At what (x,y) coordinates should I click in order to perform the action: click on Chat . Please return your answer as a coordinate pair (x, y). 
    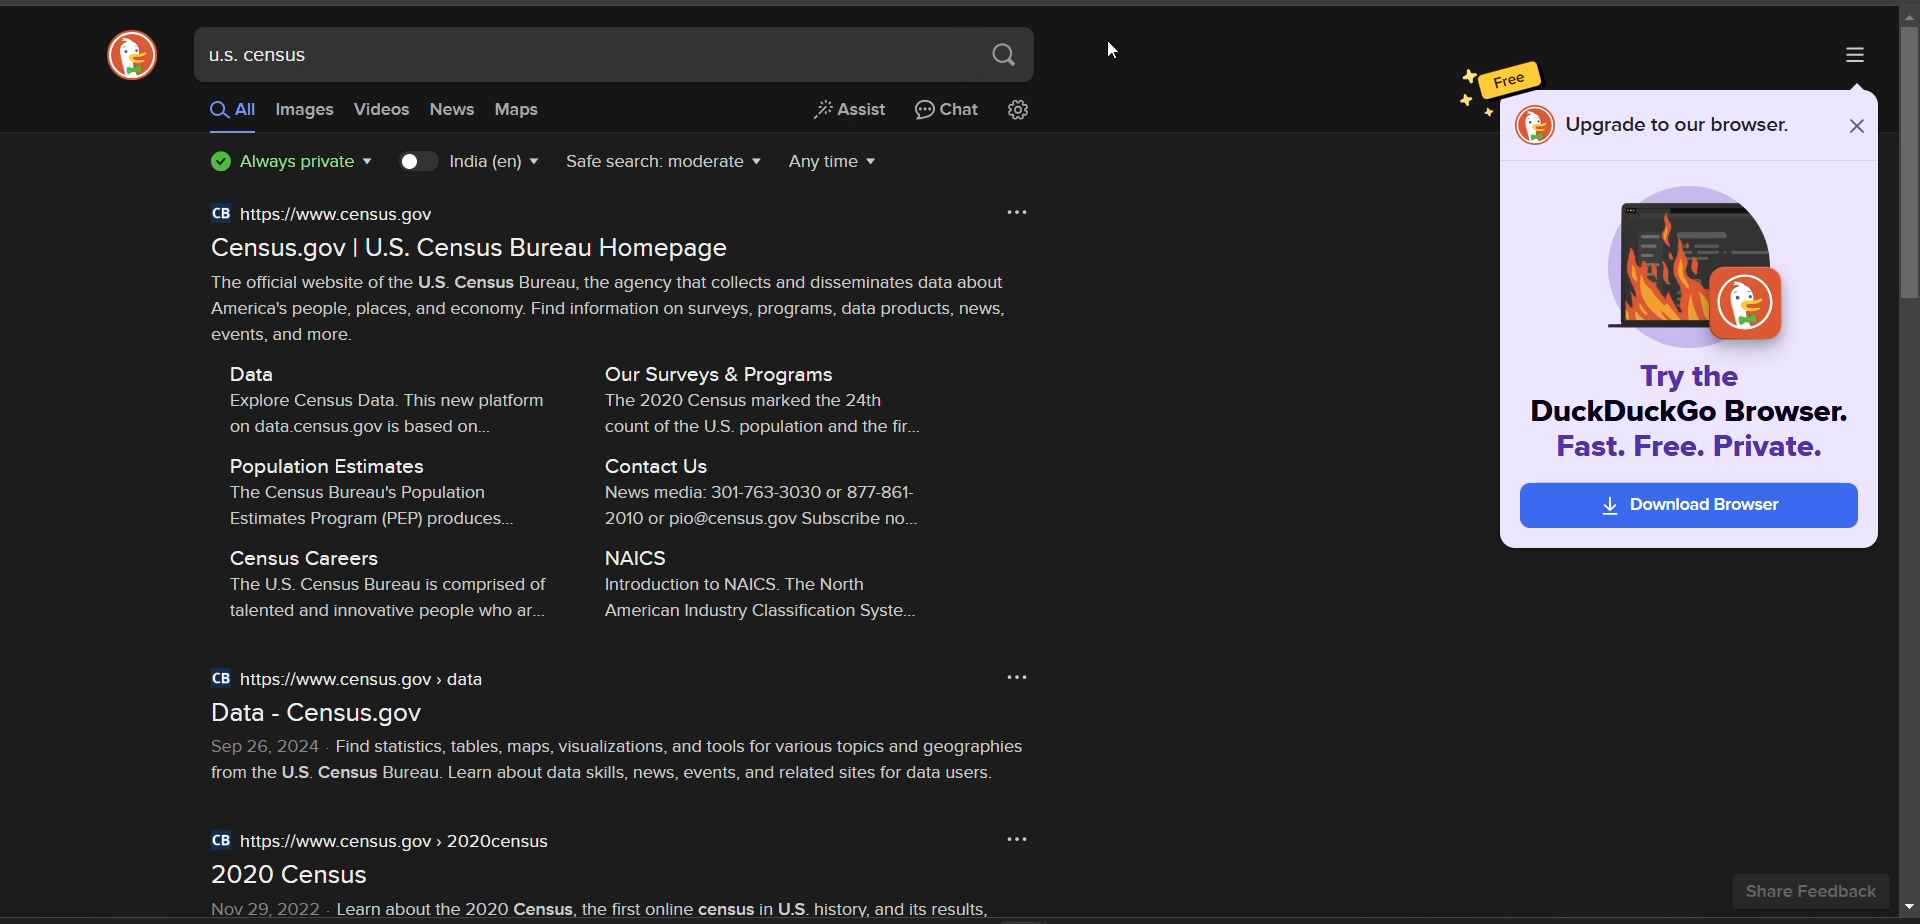
    Looking at the image, I should click on (947, 109).